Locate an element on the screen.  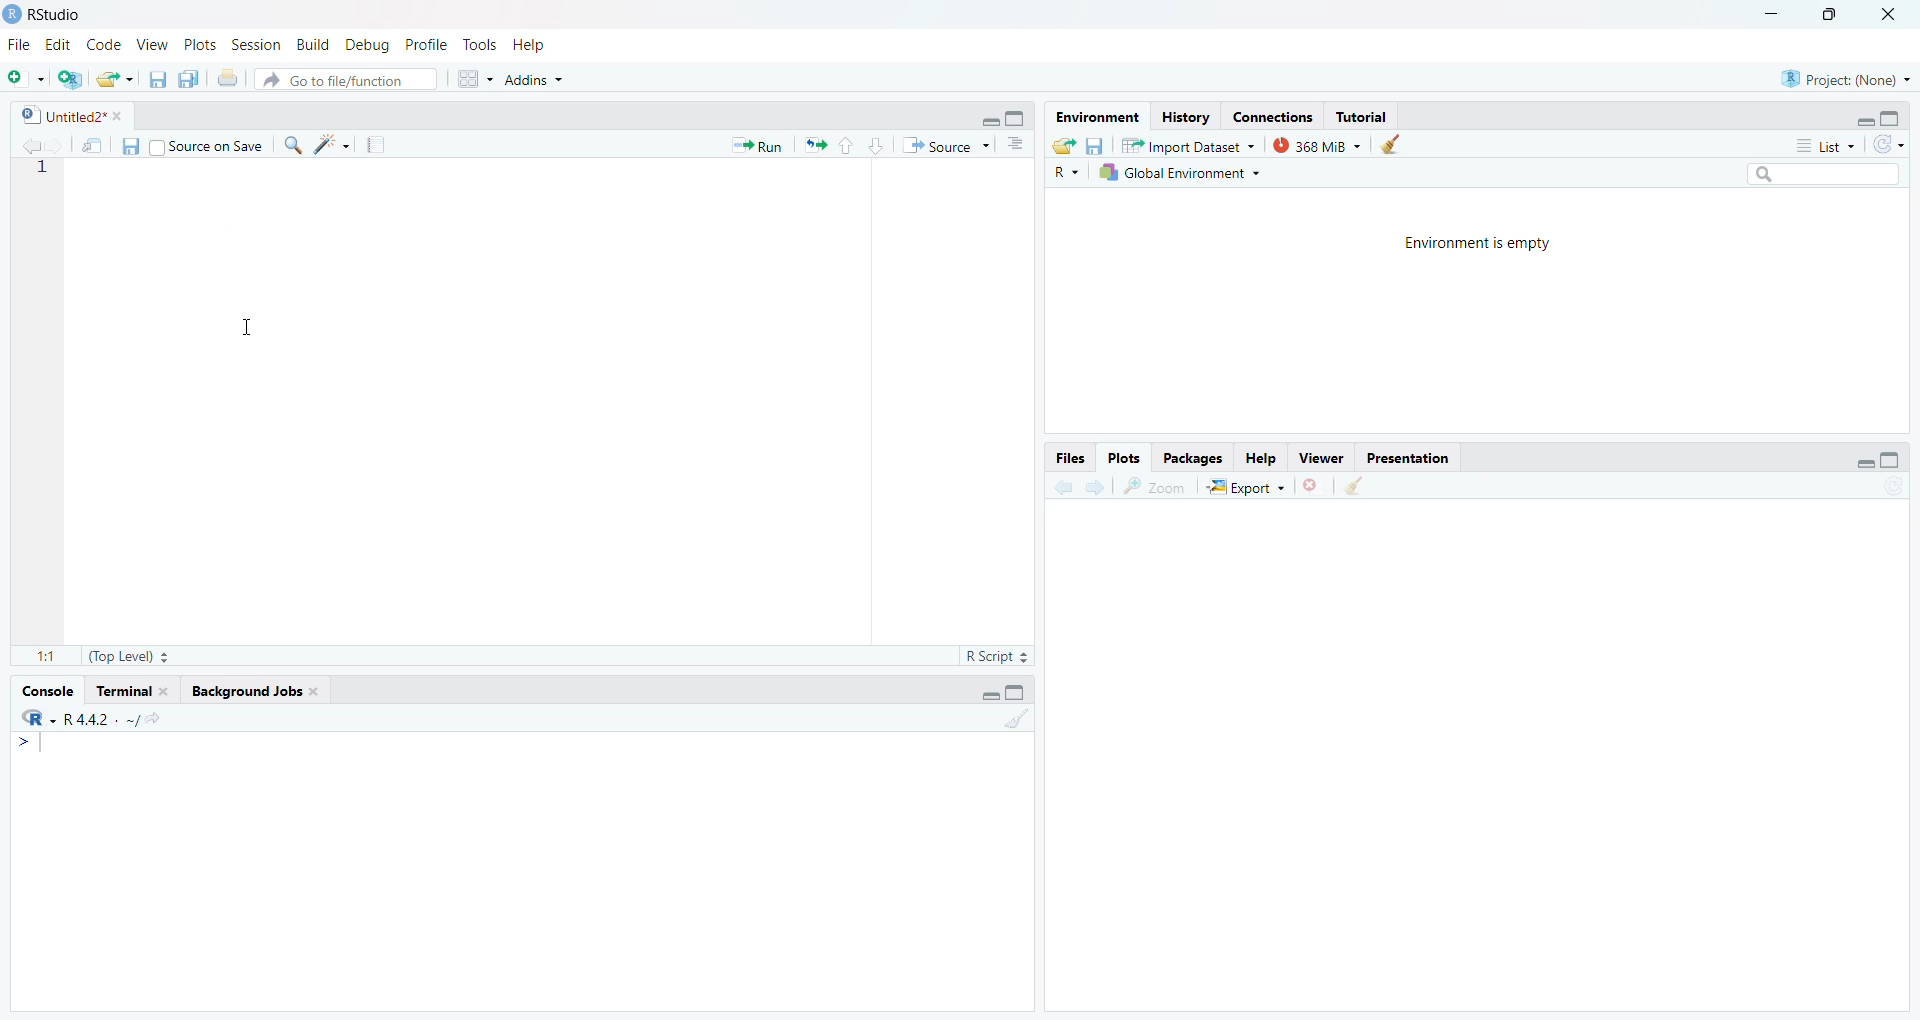
Source on Save is located at coordinates (214, 146).